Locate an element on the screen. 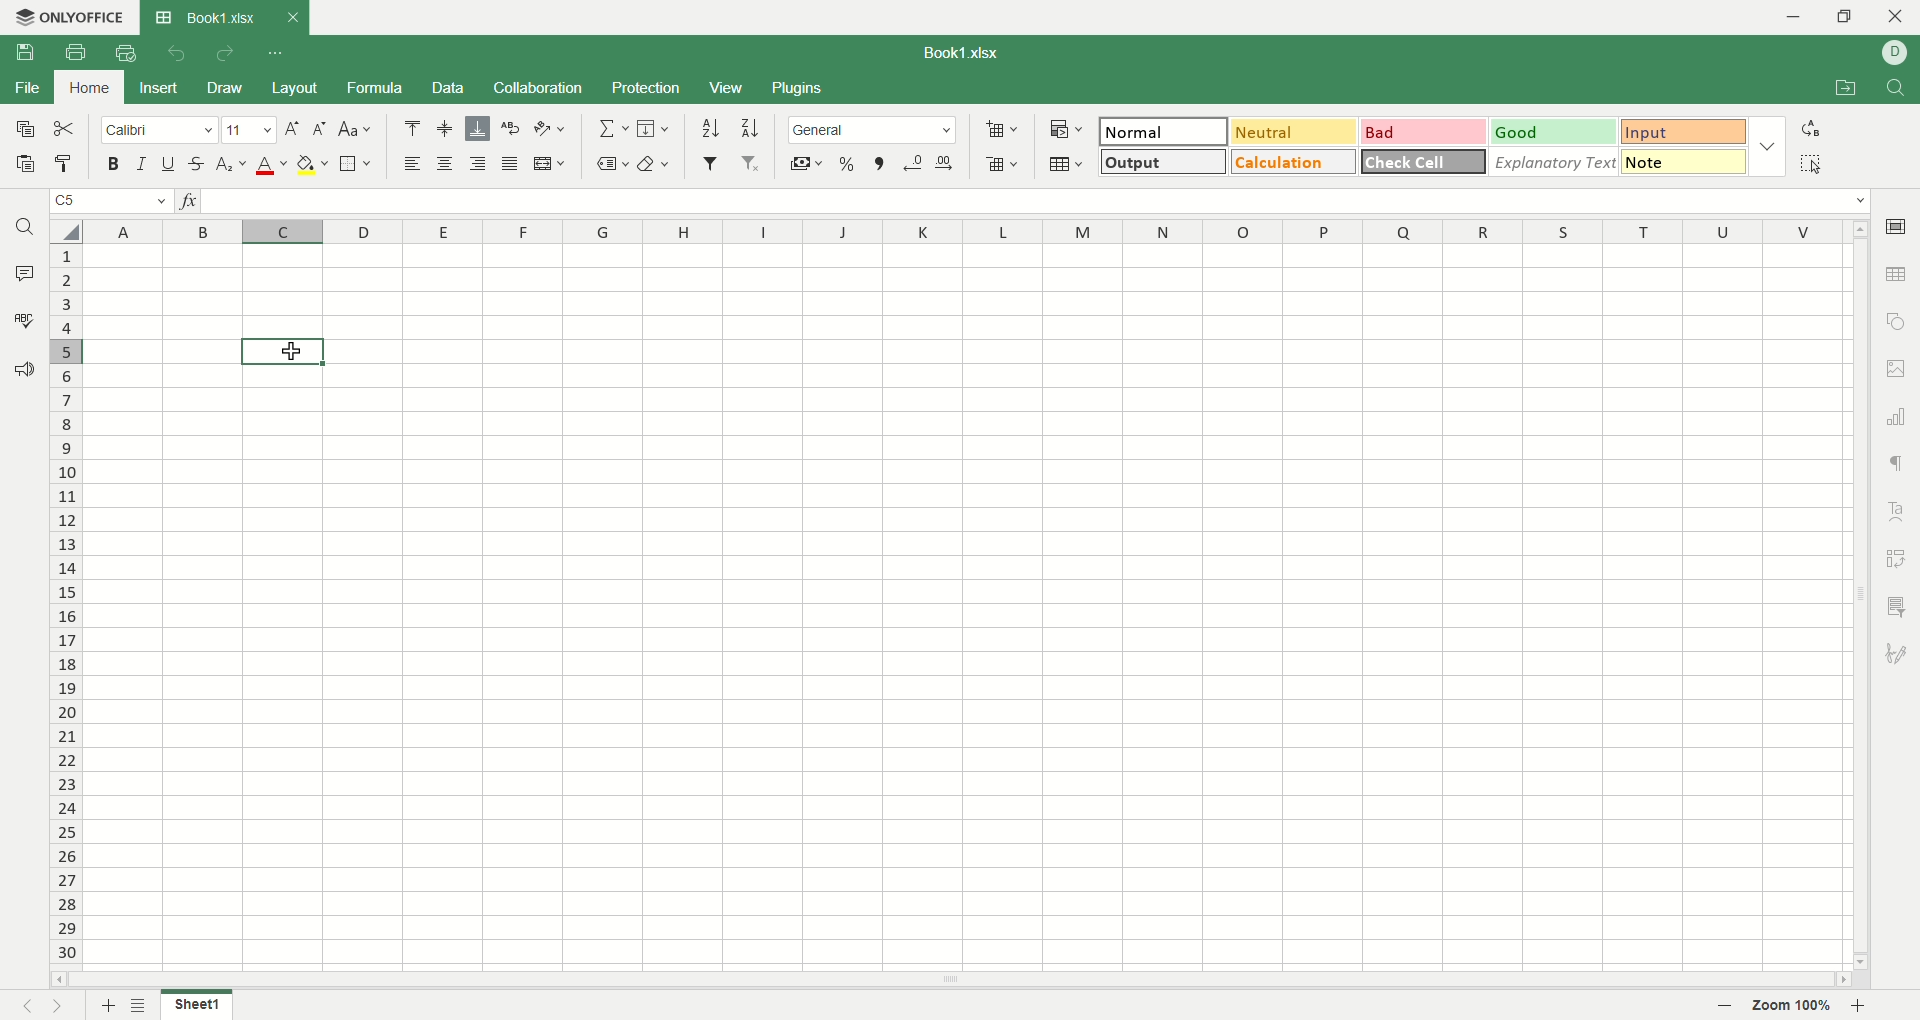 Image resolution: width=1920 pixels, height=1020 pixels. font size is located at coordinates (248, 131).